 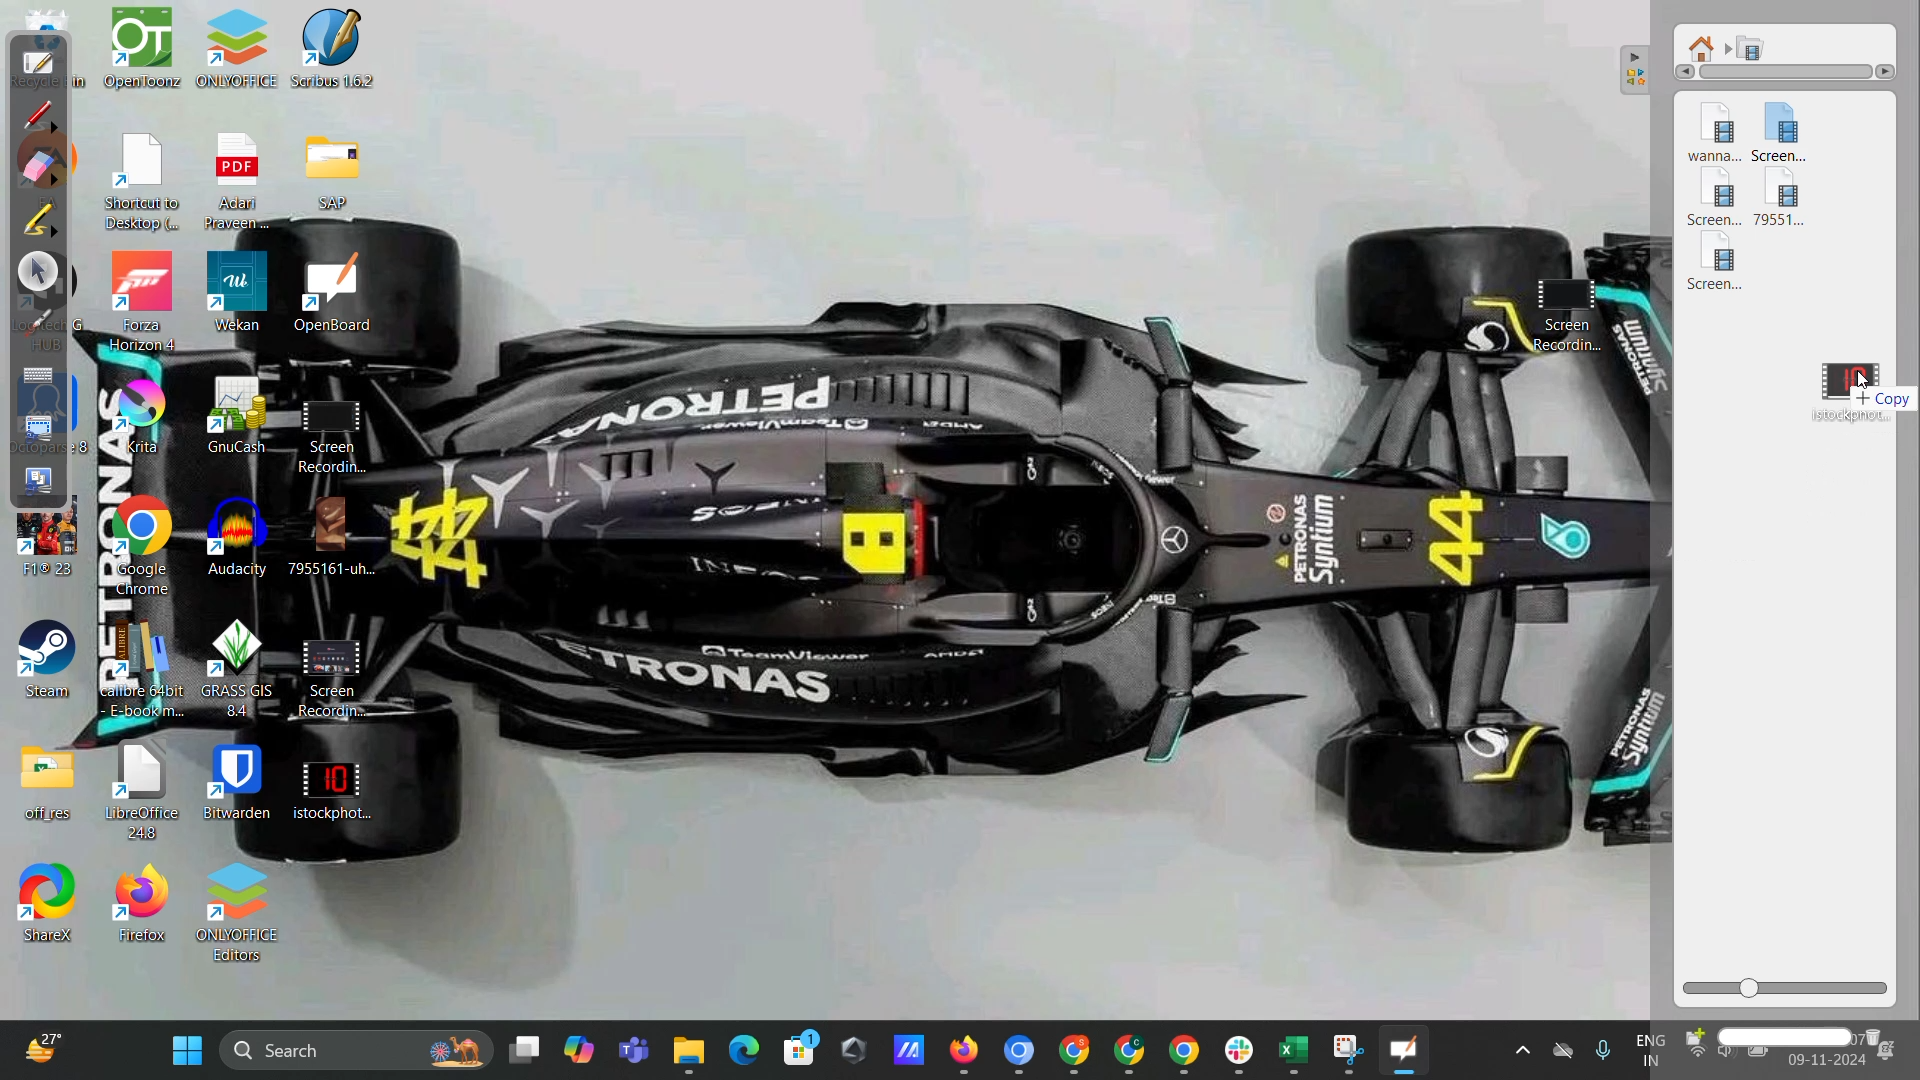 What do you see at coordinates (1567, 319) in the screenshot?
I see `Screen Recording` at bounding box center [1567, 319].